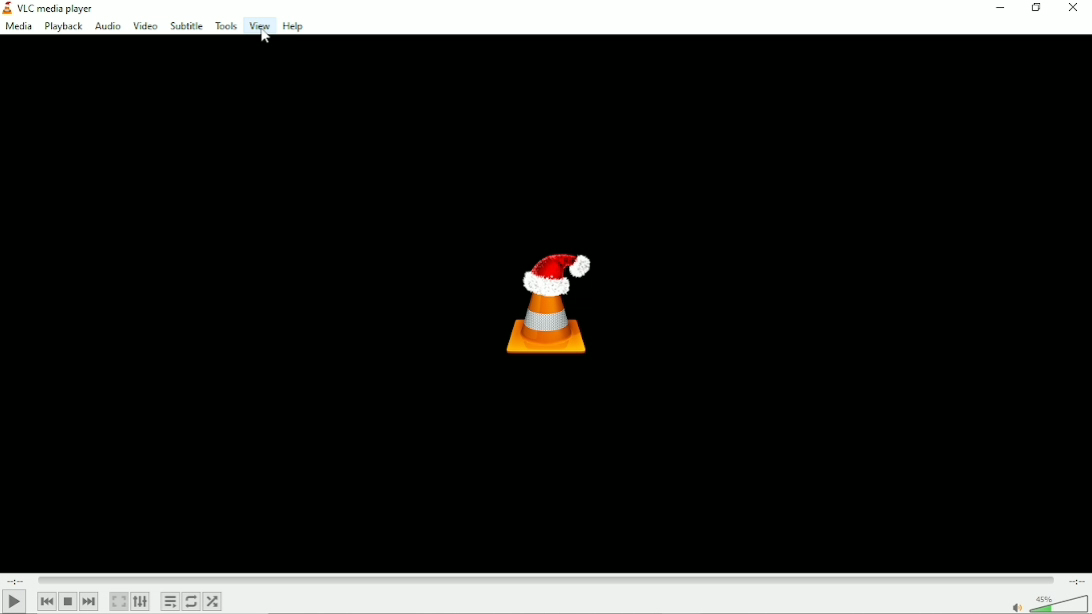 The image size is (1092, 614). Describe the element at coordinates (1039, 8) in the screenshot. I see `restore down` at that location.